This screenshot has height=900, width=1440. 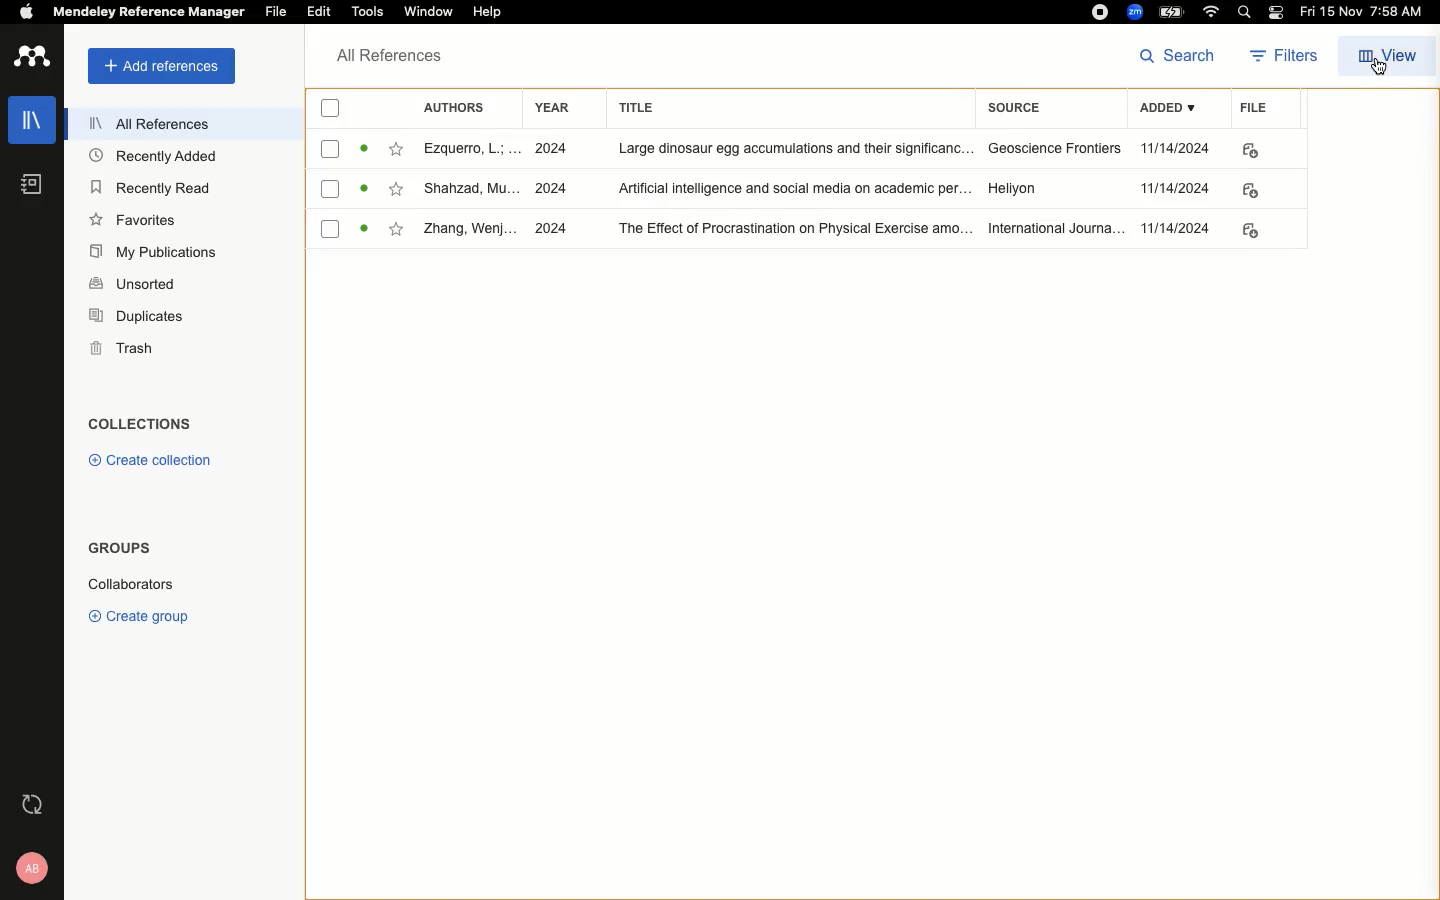 What do you see at coordinates (468, 150) in the screenshot?
I see `Ezquerro` at bounding box center [468, 150].